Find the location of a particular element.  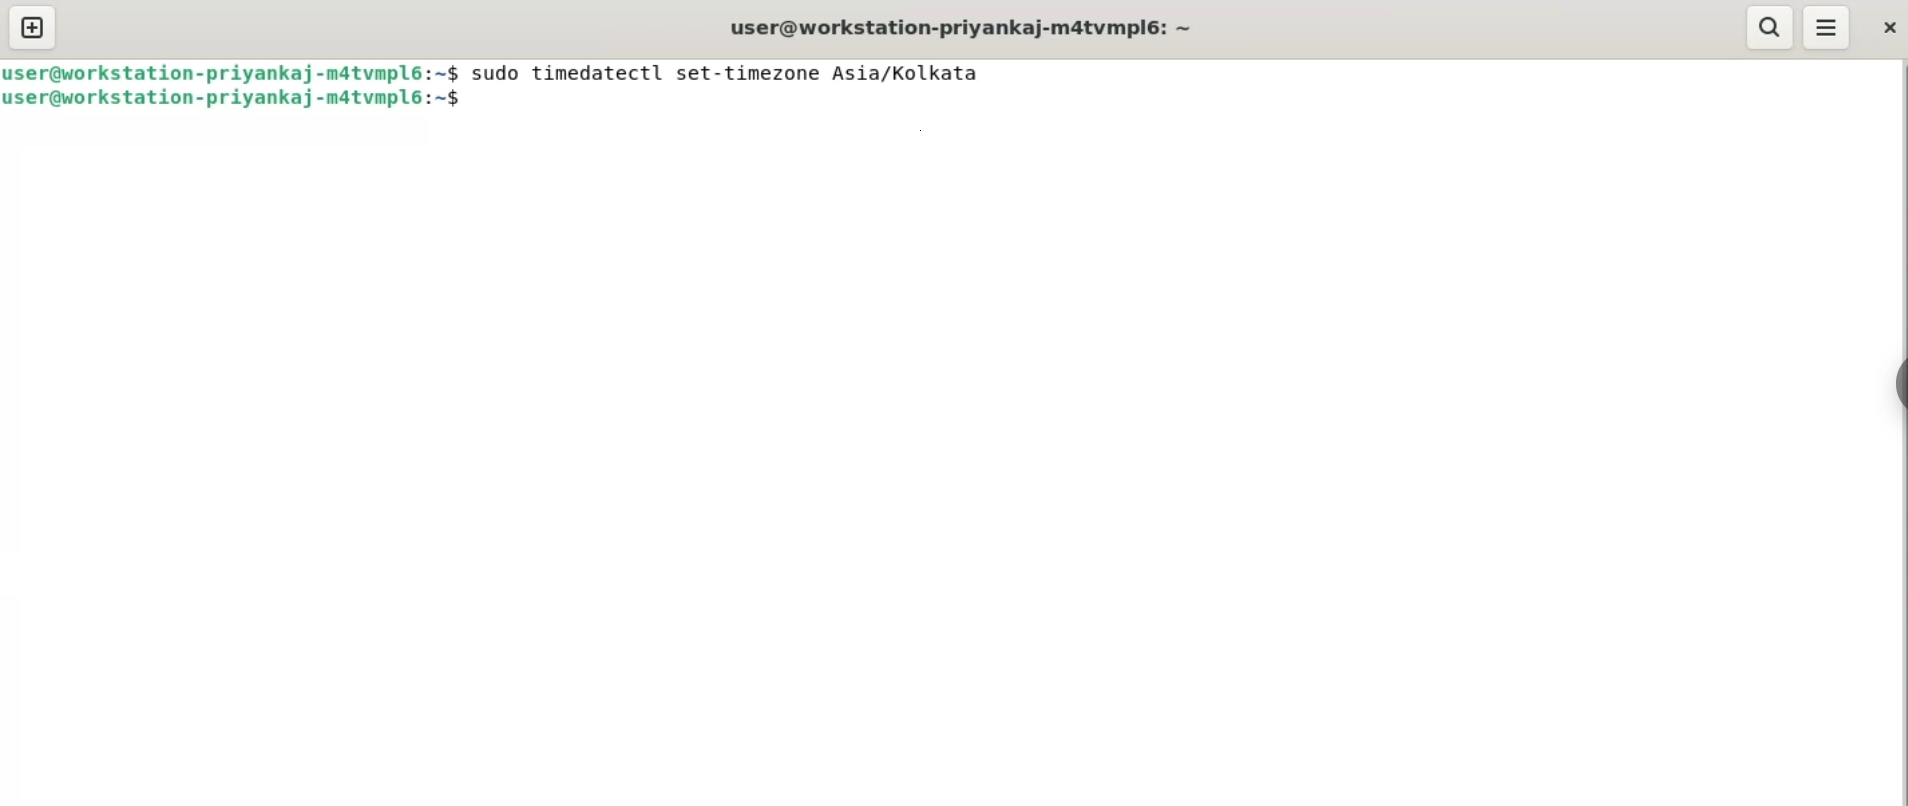

new tab is located at coordinates (35, 28).